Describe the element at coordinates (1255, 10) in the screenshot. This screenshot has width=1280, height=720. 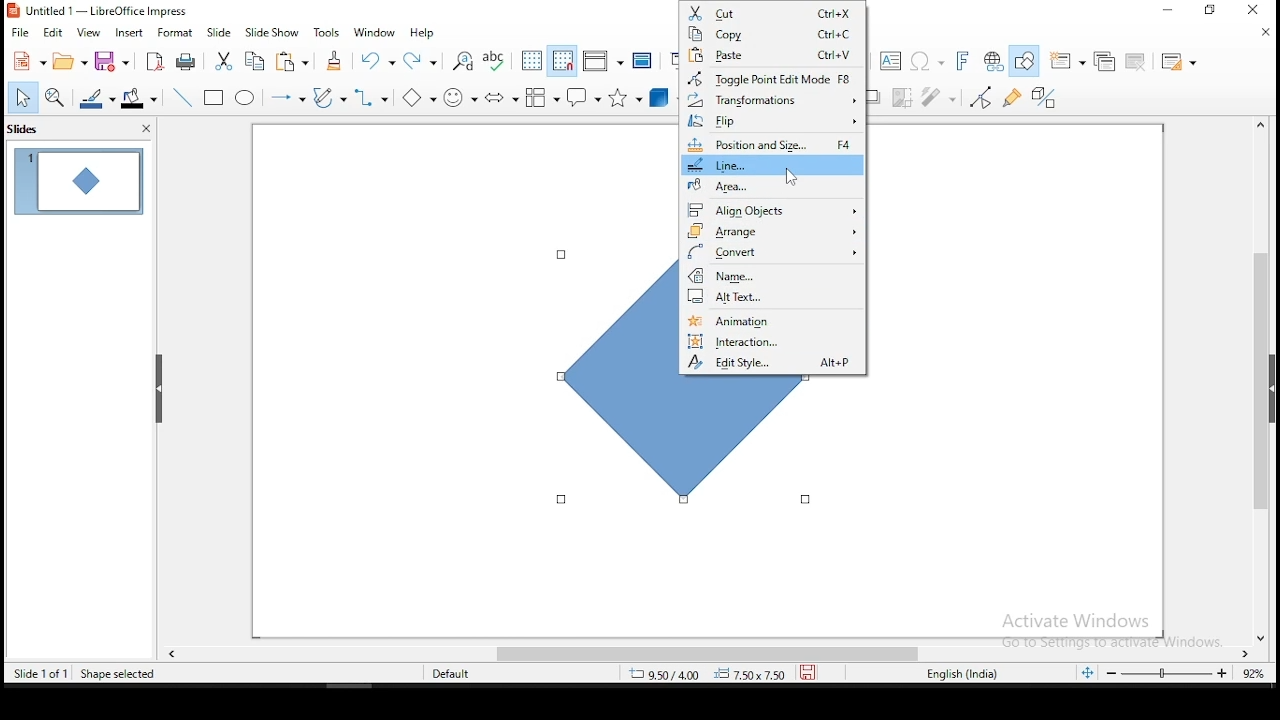
I see `close window` at that location.